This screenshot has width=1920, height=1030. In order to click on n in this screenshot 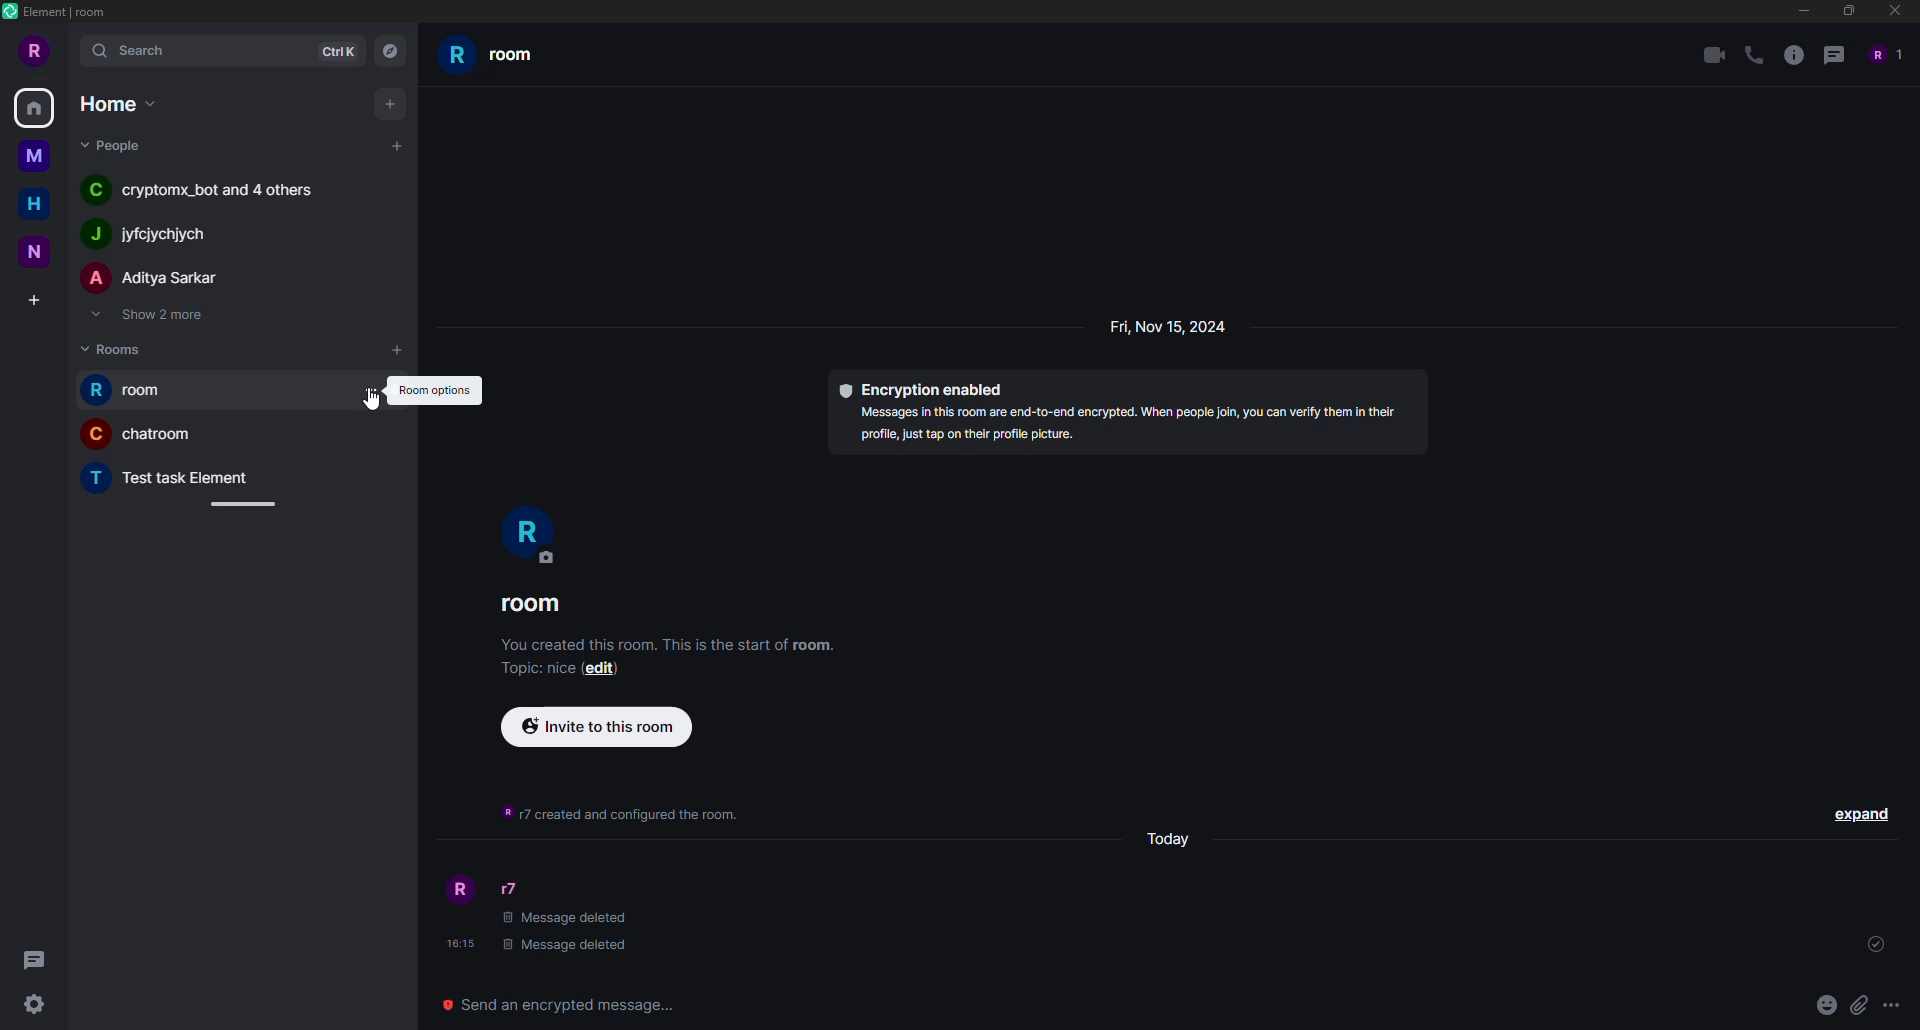, I will do `click(36, 249)`.